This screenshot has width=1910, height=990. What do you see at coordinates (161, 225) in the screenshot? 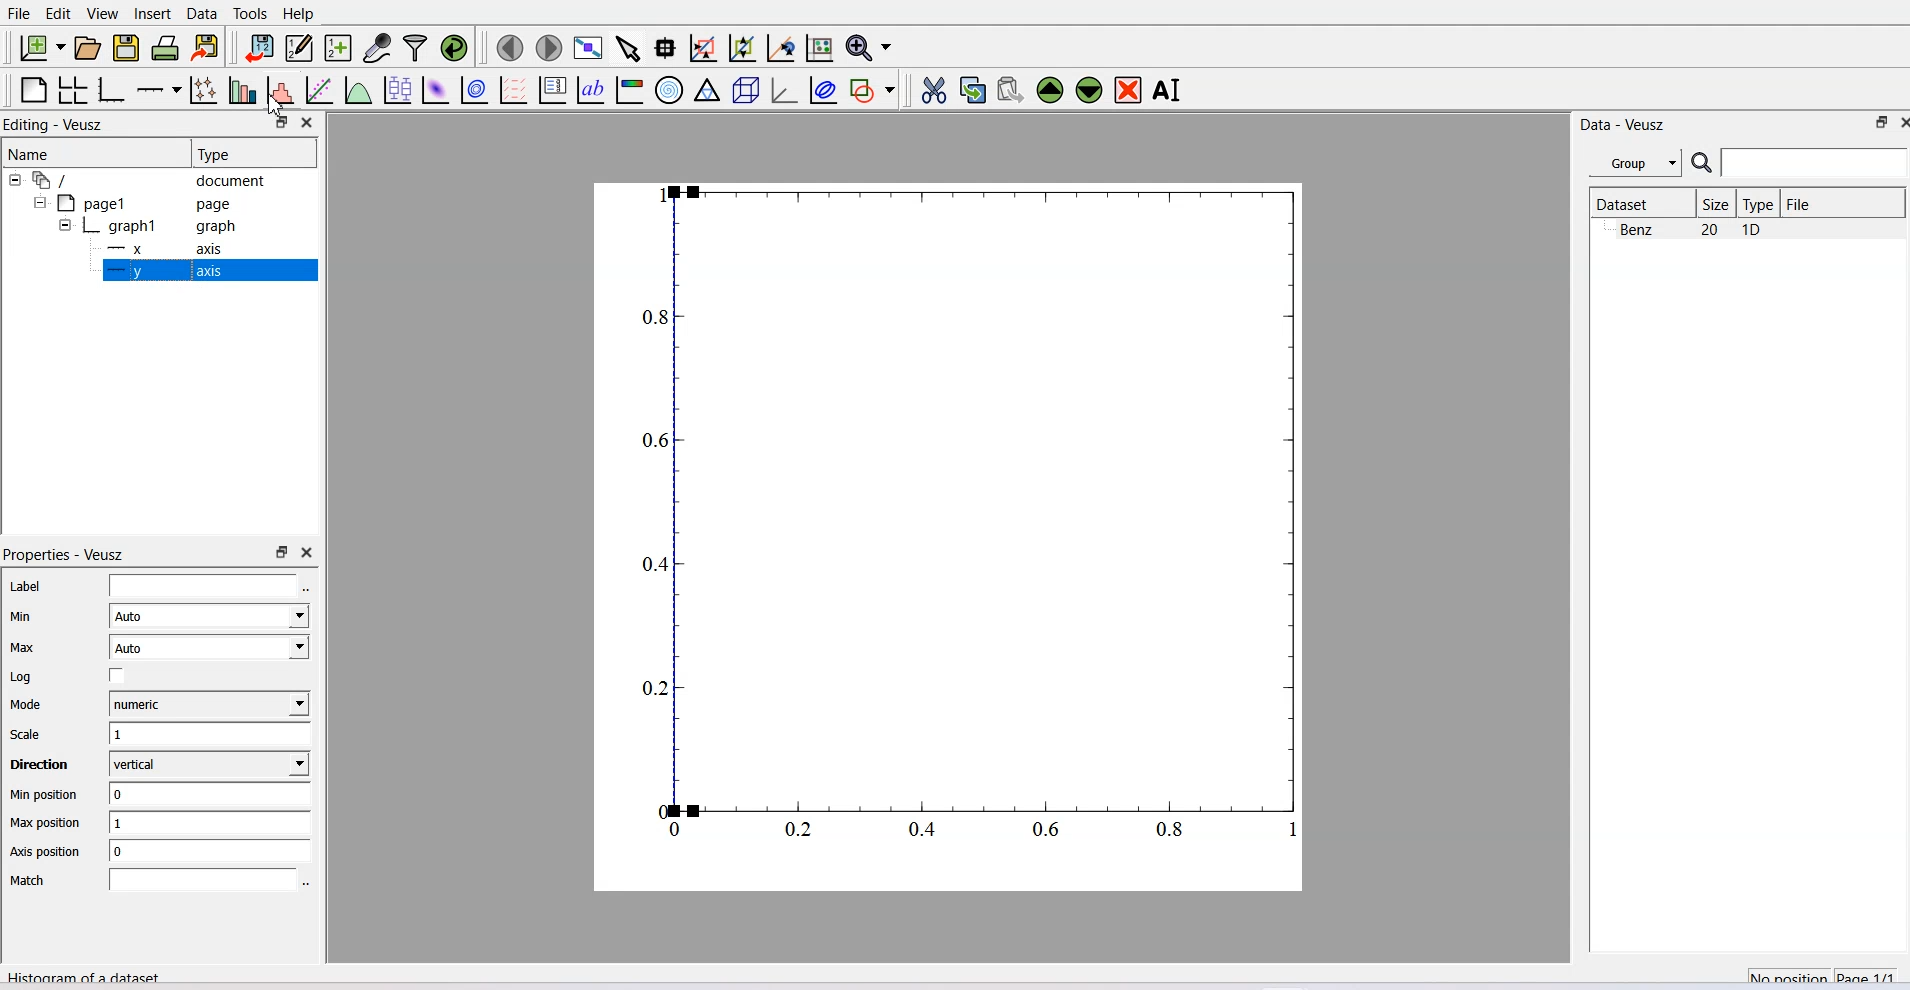
I see `Graph` at bounding box center [161, 225].